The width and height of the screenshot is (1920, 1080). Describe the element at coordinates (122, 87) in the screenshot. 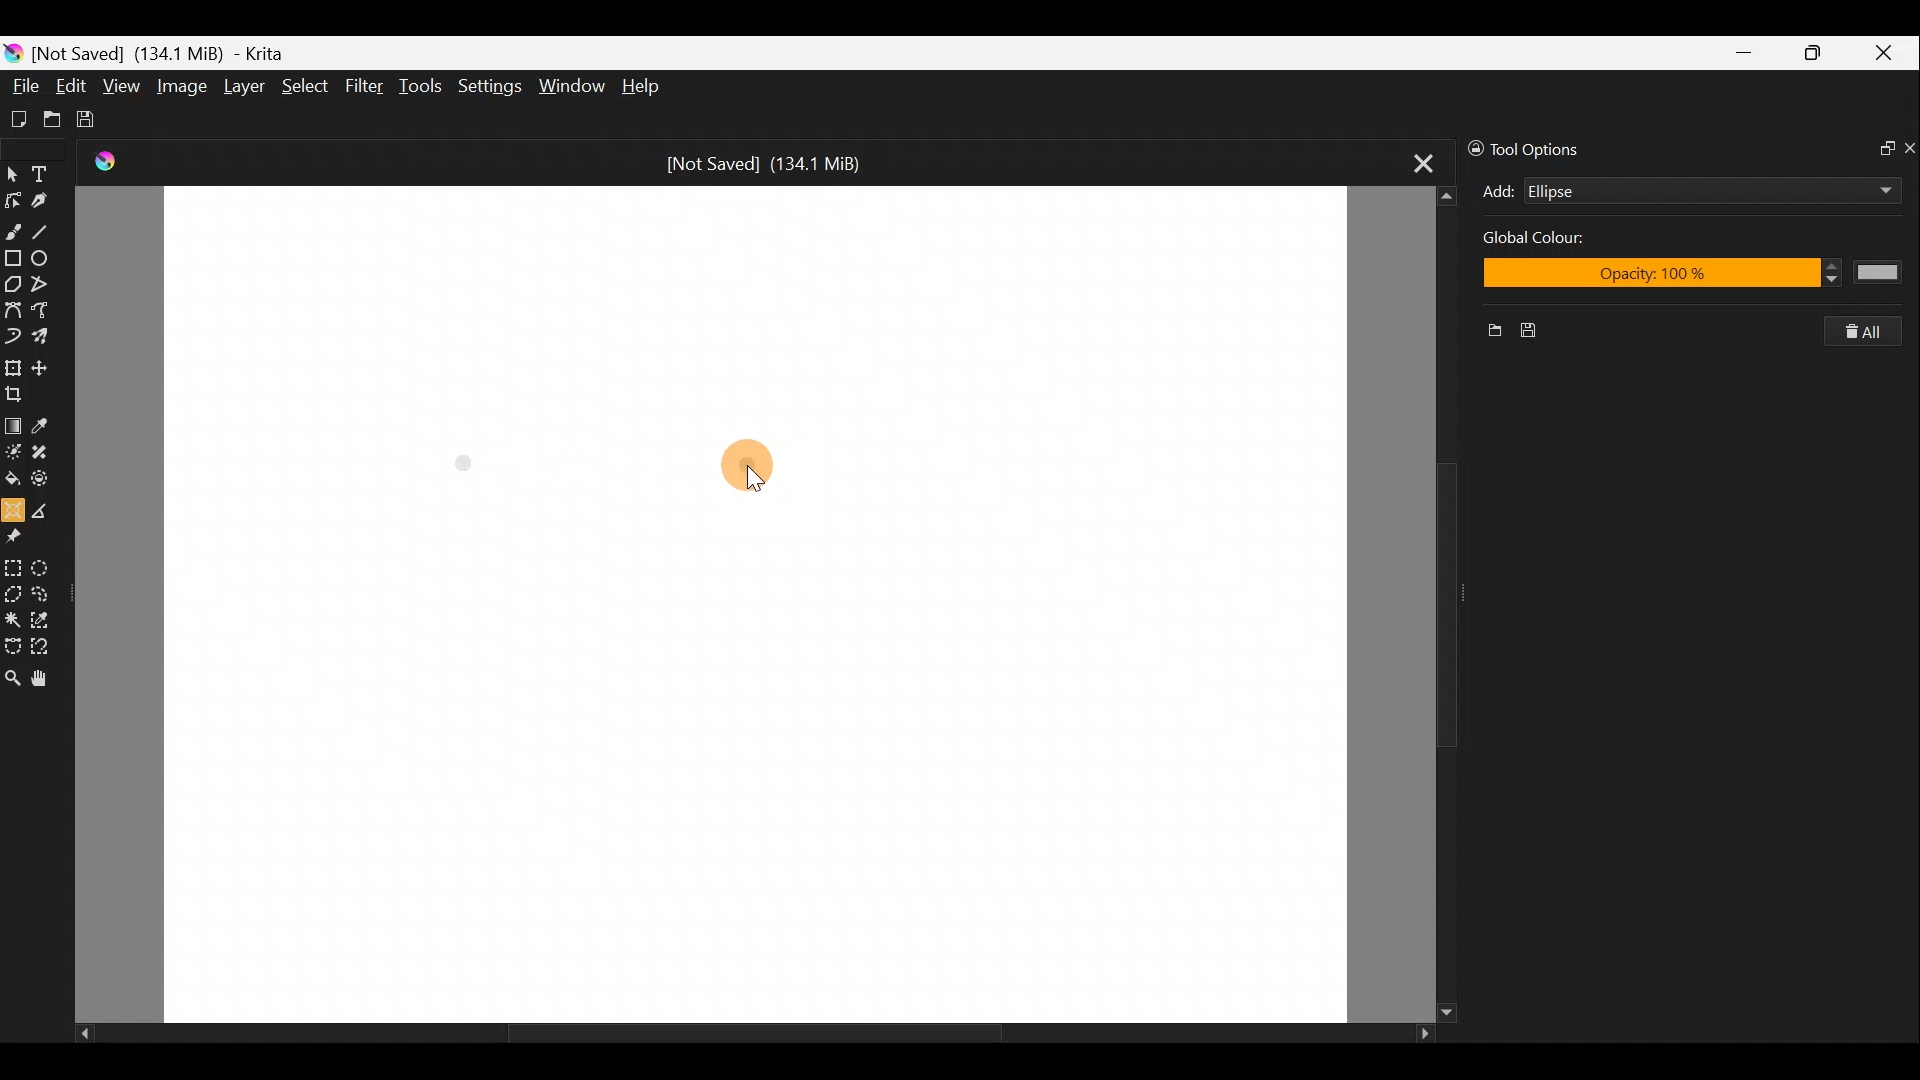

I see `View` at that location.